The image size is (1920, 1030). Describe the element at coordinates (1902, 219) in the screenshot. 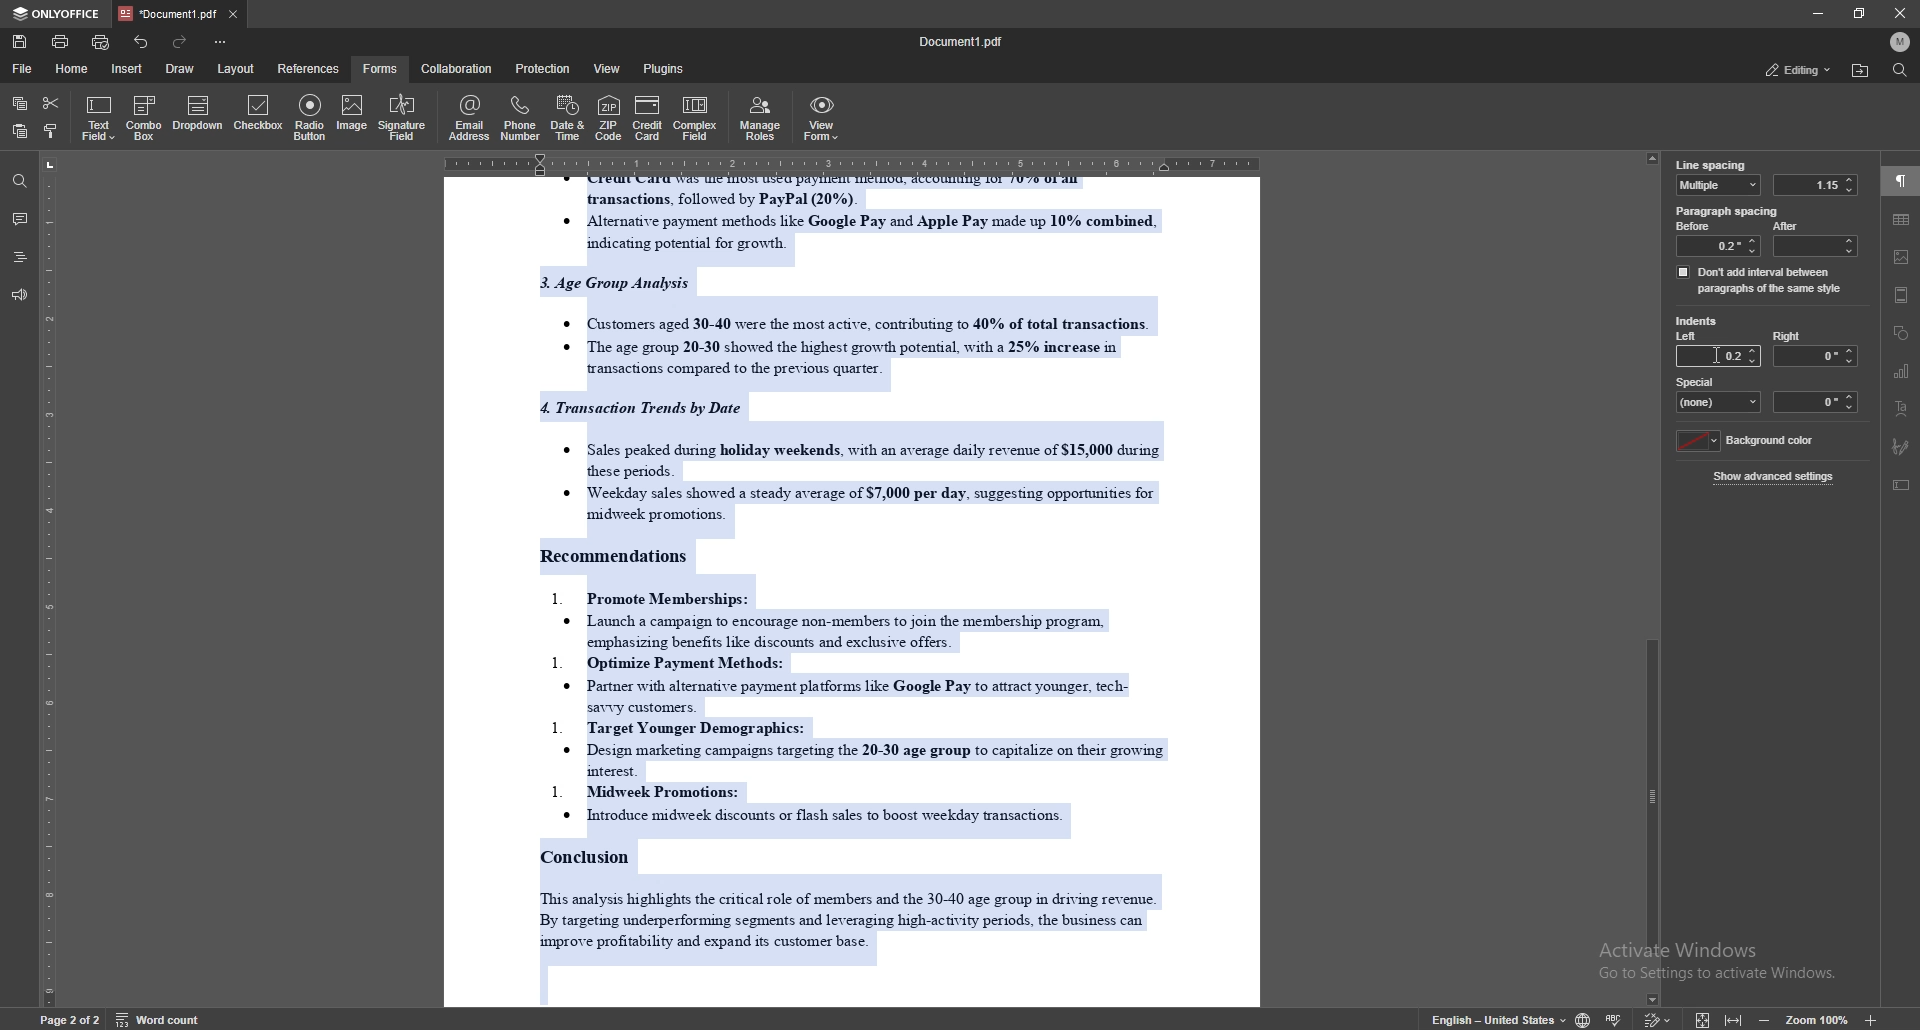

I see `table` at that location.